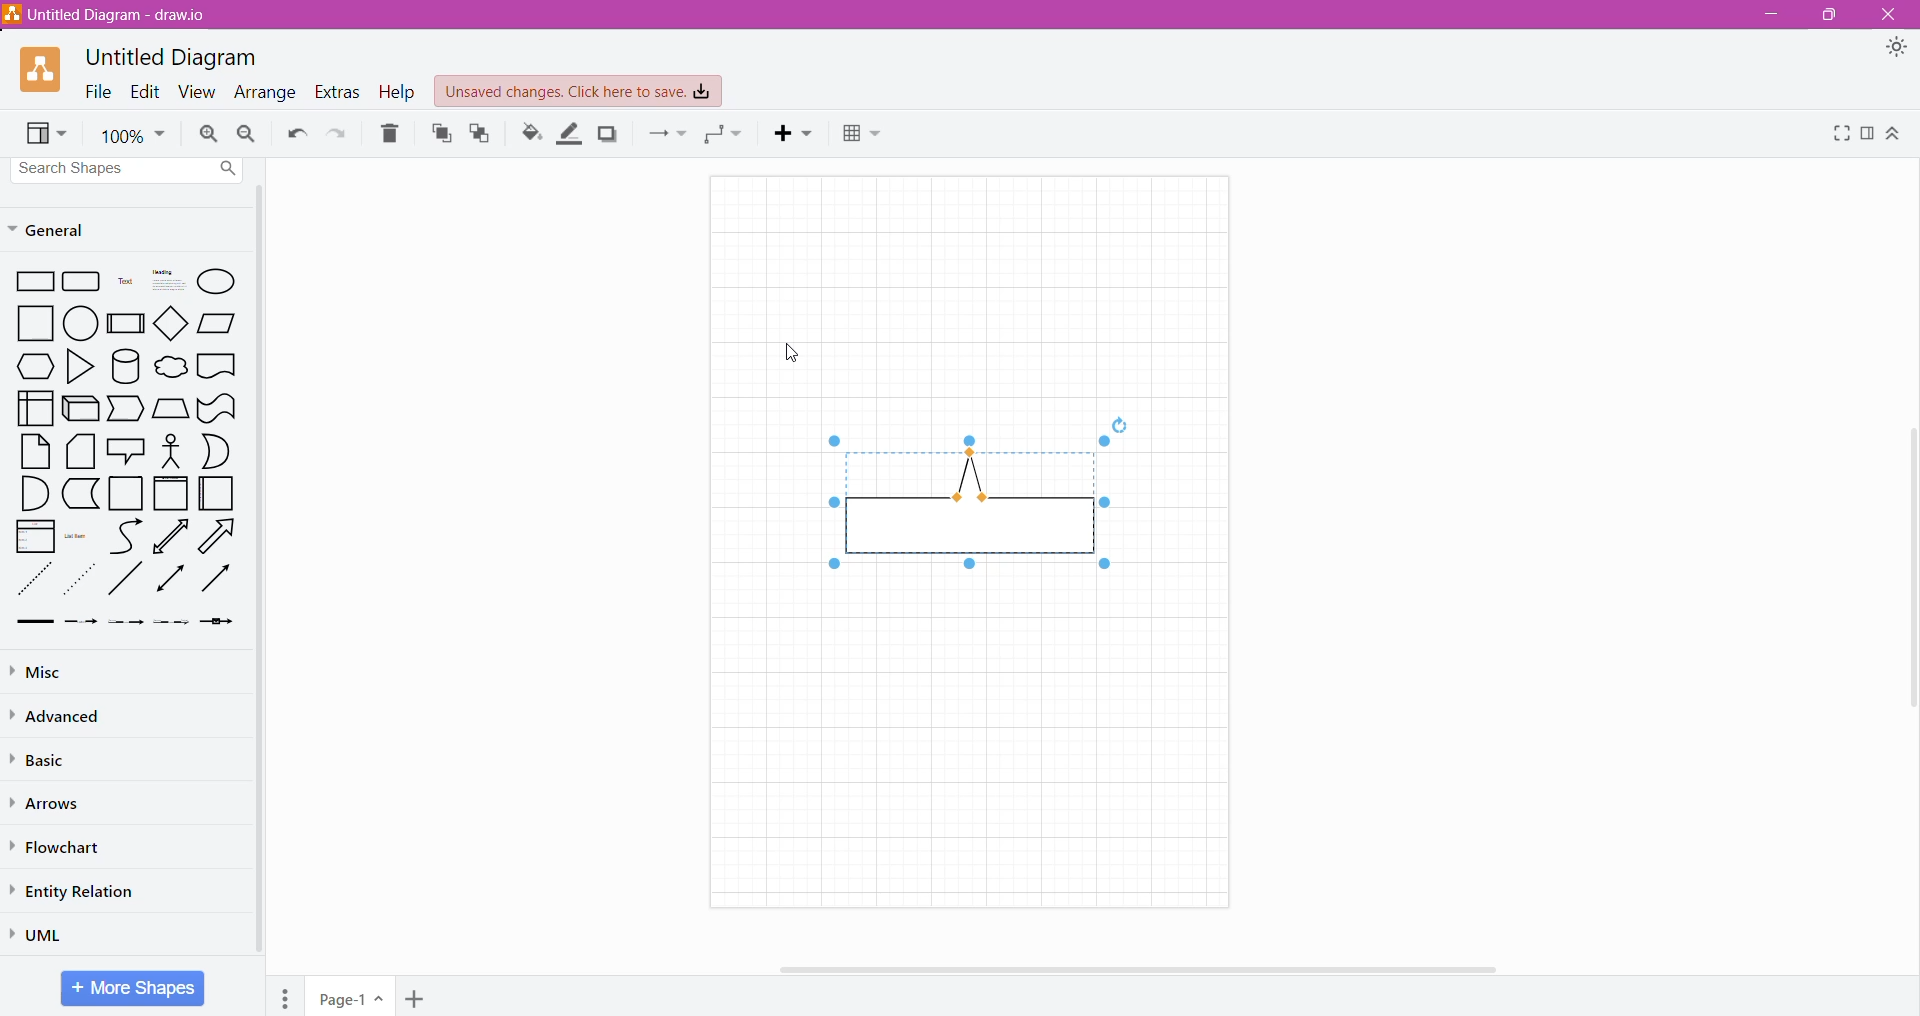  What do you see at coordinates (955, 507) in the screenshot?
I see `Shape Flipped vertically` at bounding box center [955, 507].